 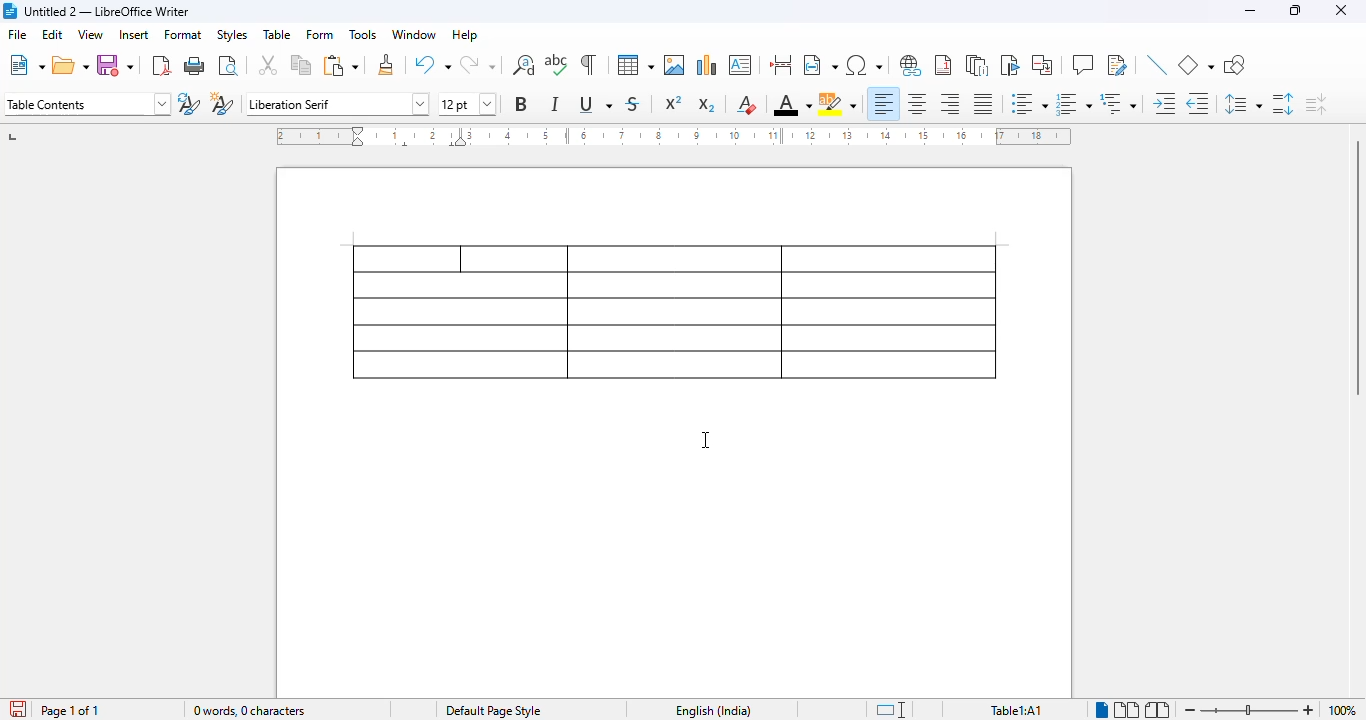 I want to click on insert bookmark, so click(x=1011, y=65).